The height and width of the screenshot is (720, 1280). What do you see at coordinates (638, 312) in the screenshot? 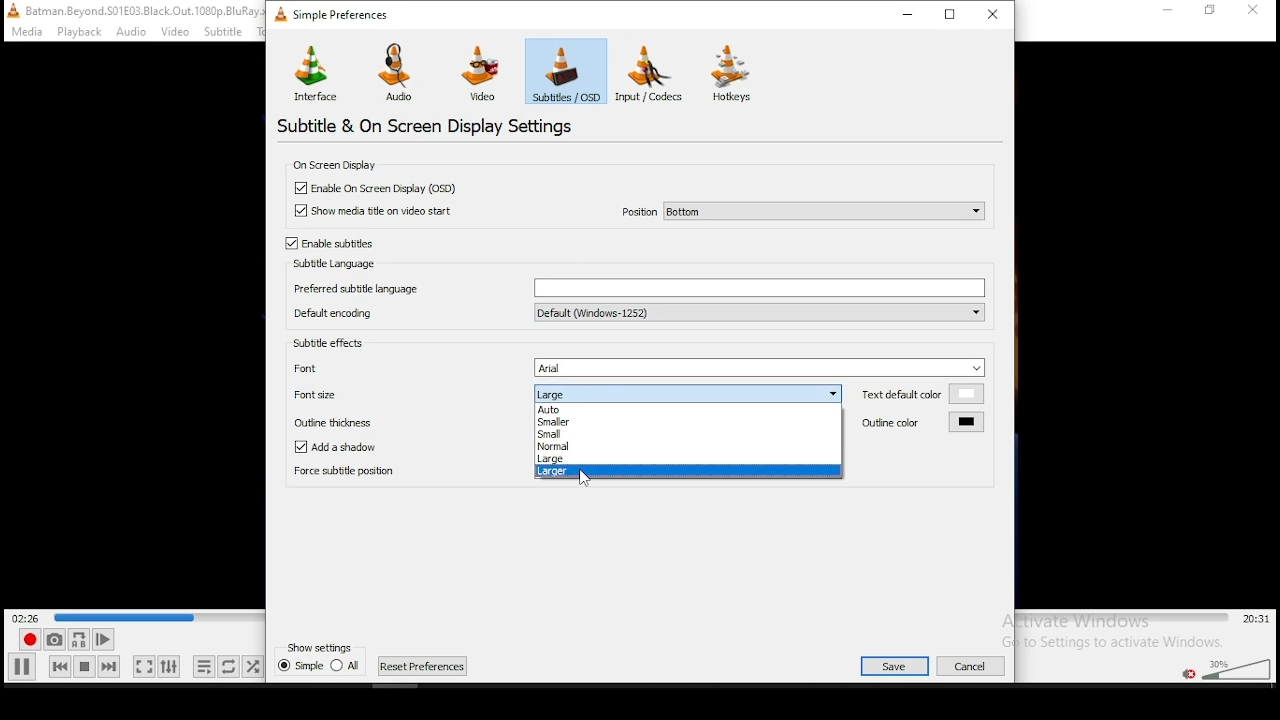
I see `default encoding Default (Windows-1252)` at bounding box center [638, 312].